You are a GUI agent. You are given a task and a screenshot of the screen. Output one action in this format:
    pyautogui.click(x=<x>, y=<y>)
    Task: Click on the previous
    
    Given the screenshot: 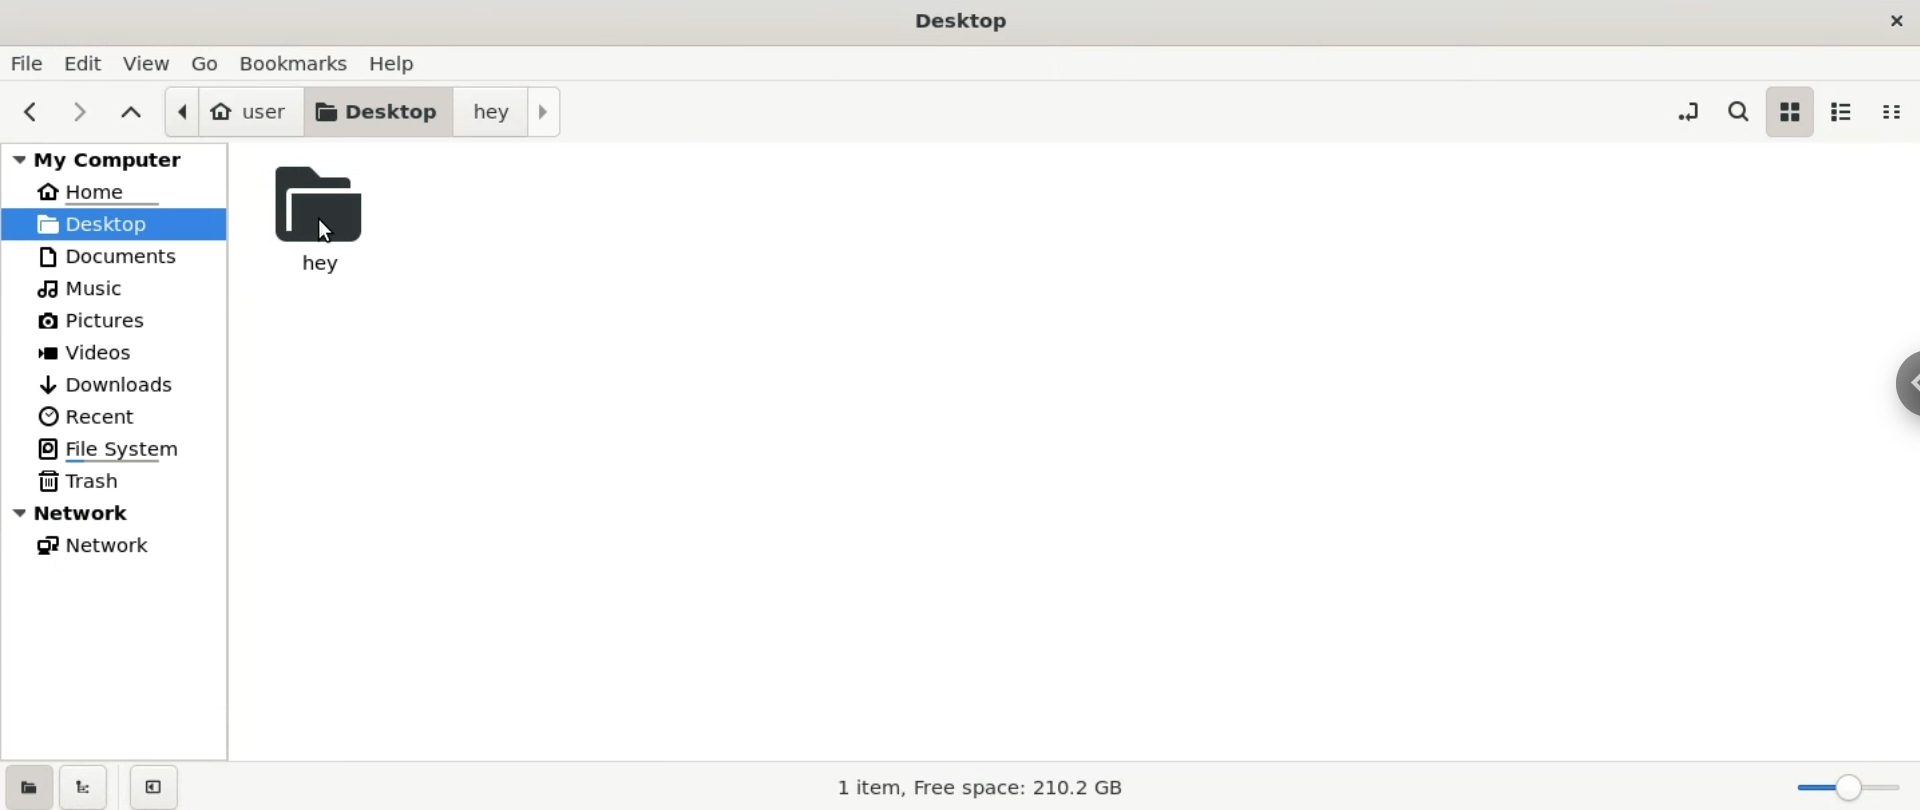 What is the action you would take?
    pyautogui.click(x=27, y=109)
    